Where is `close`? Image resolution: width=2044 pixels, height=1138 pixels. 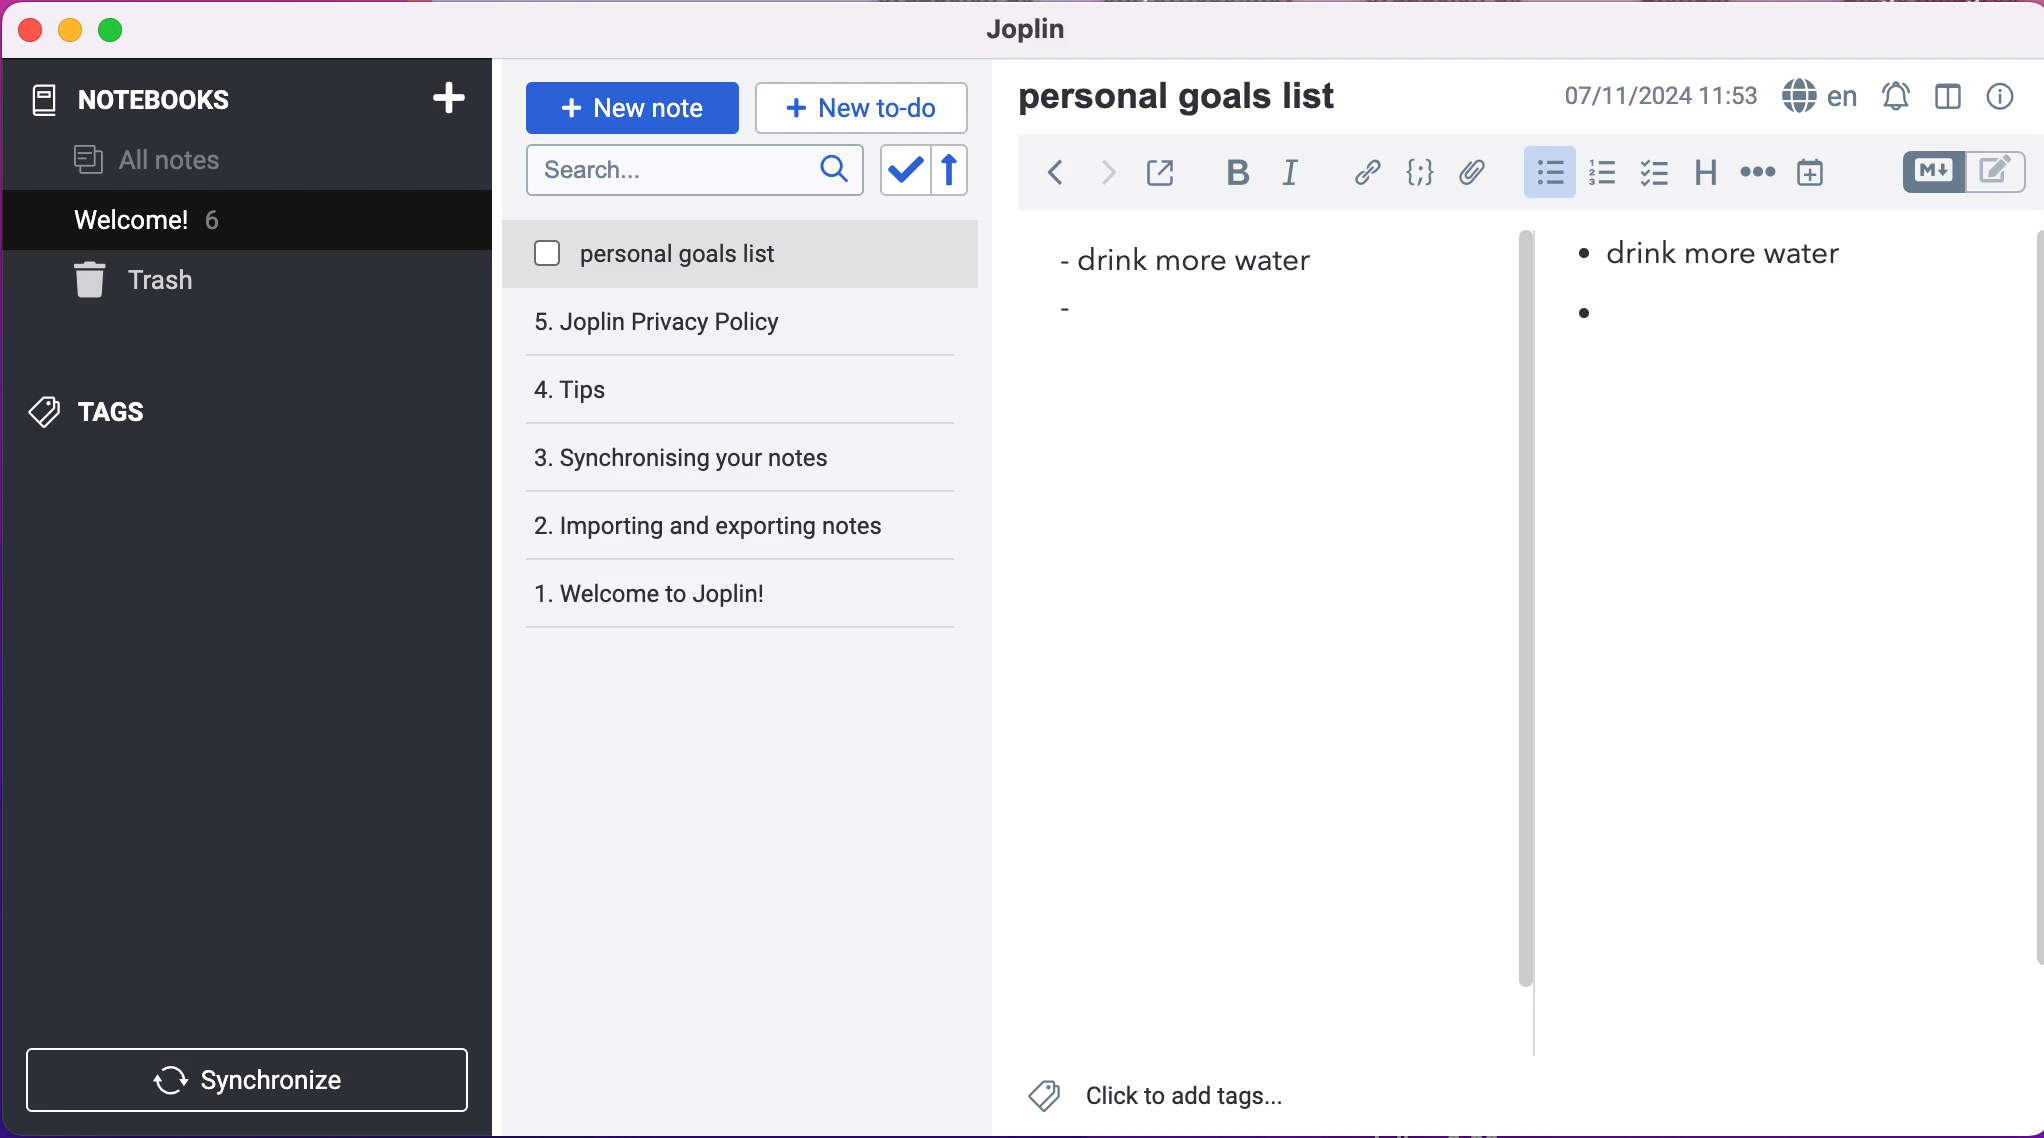 close is located at coordinates (29, 30).